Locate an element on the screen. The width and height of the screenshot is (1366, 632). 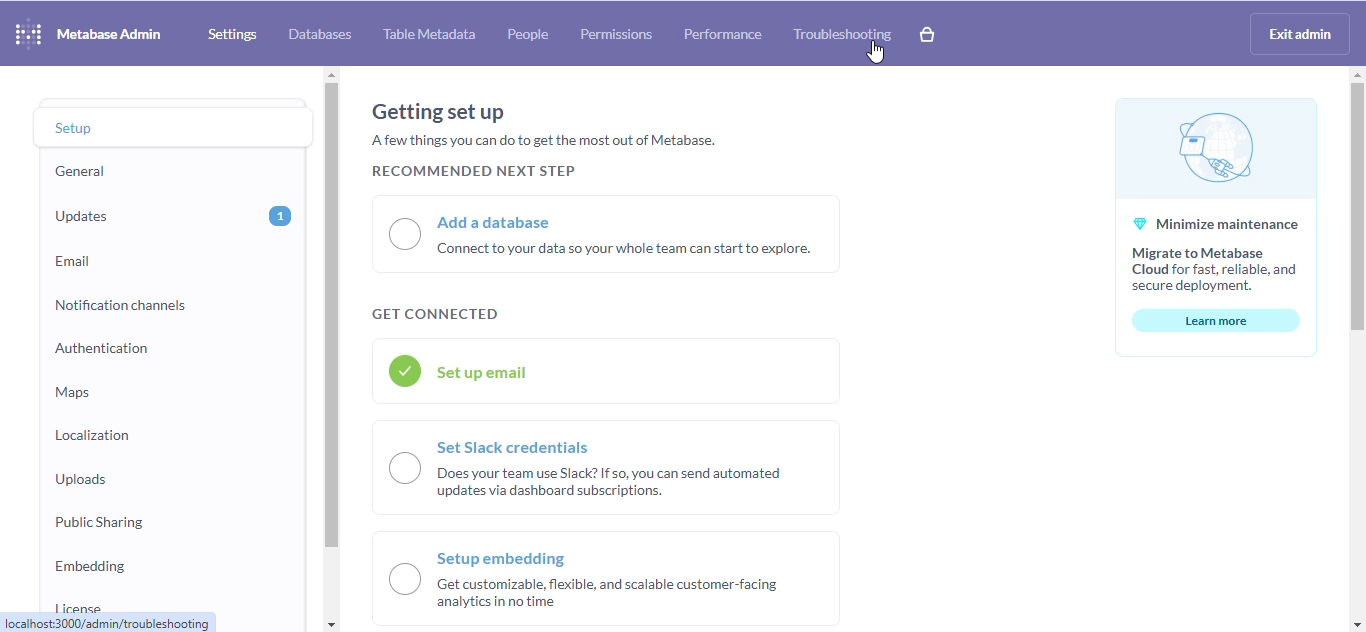
updates is located at coordinates (83, 217).